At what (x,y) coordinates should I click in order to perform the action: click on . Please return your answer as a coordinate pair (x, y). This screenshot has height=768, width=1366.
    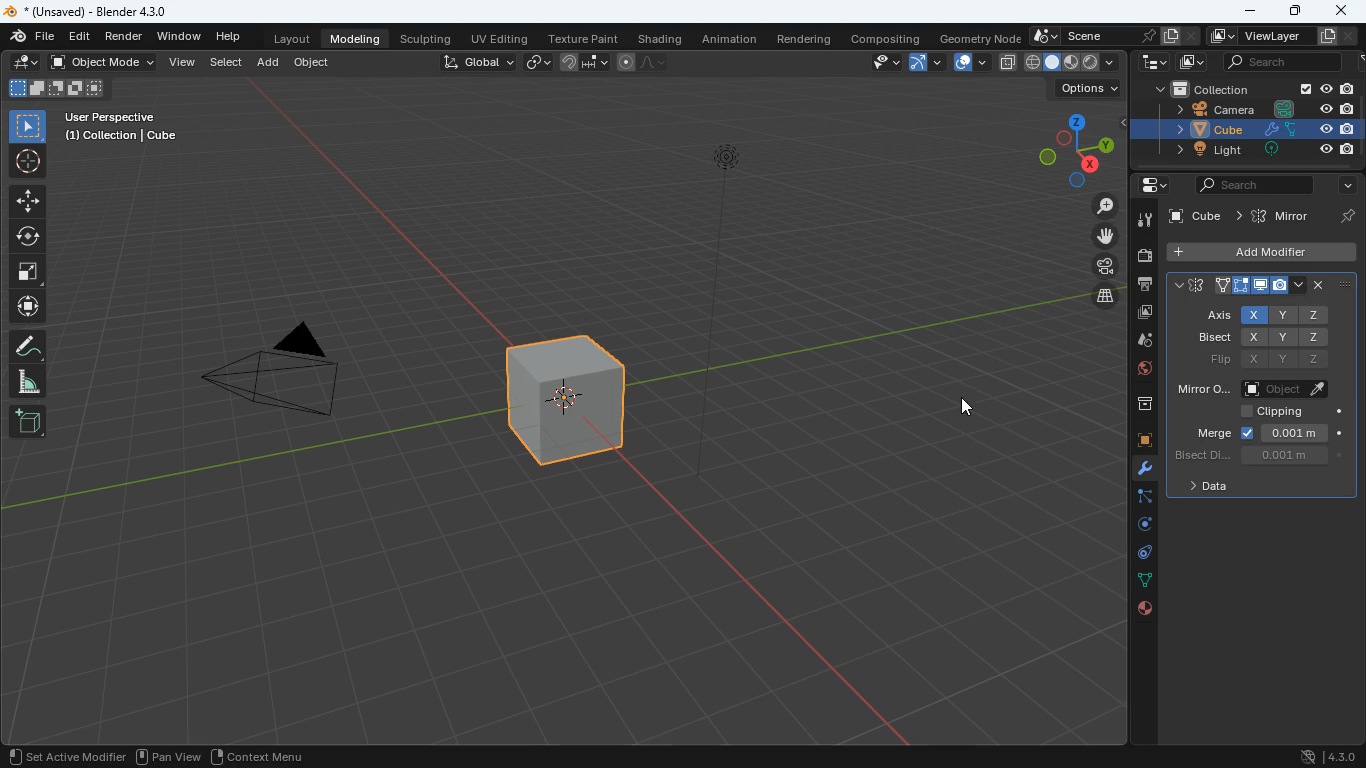
    Looking at the image, I should click on (101, 11).